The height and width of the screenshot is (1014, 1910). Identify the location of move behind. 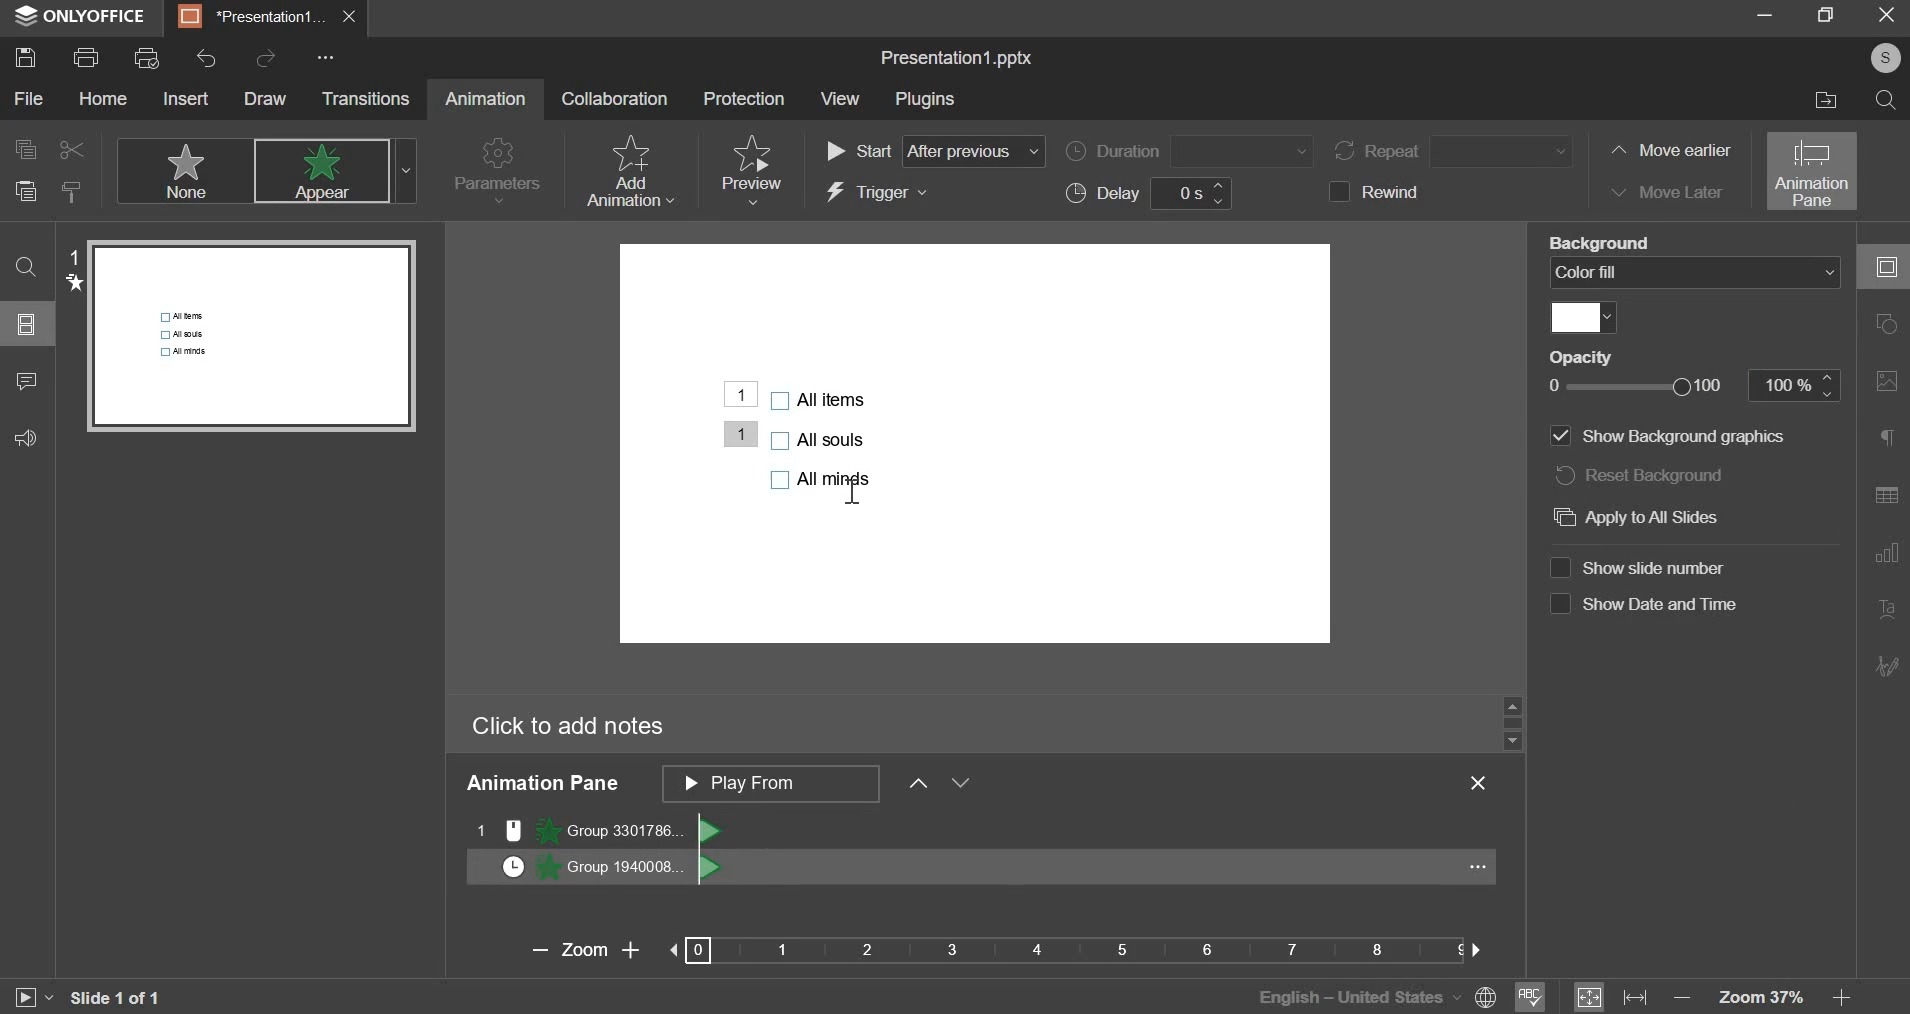
(960, 782).